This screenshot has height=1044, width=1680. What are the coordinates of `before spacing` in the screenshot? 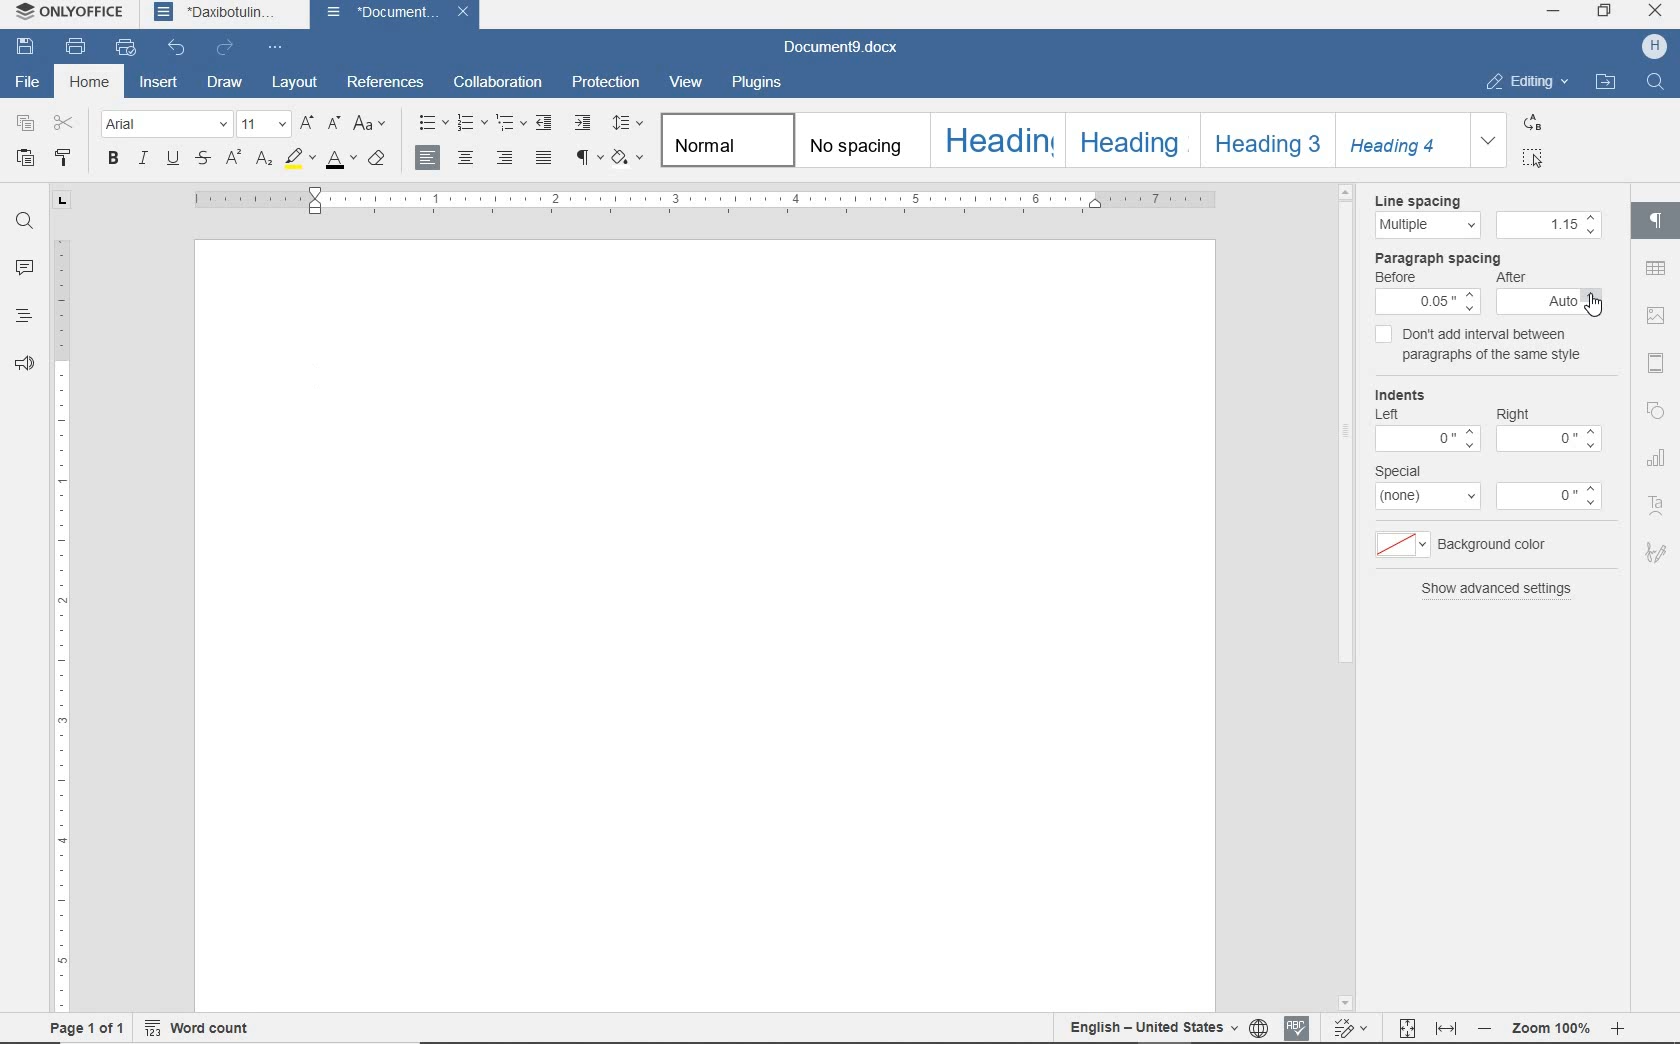 It's located at (1429, 302).